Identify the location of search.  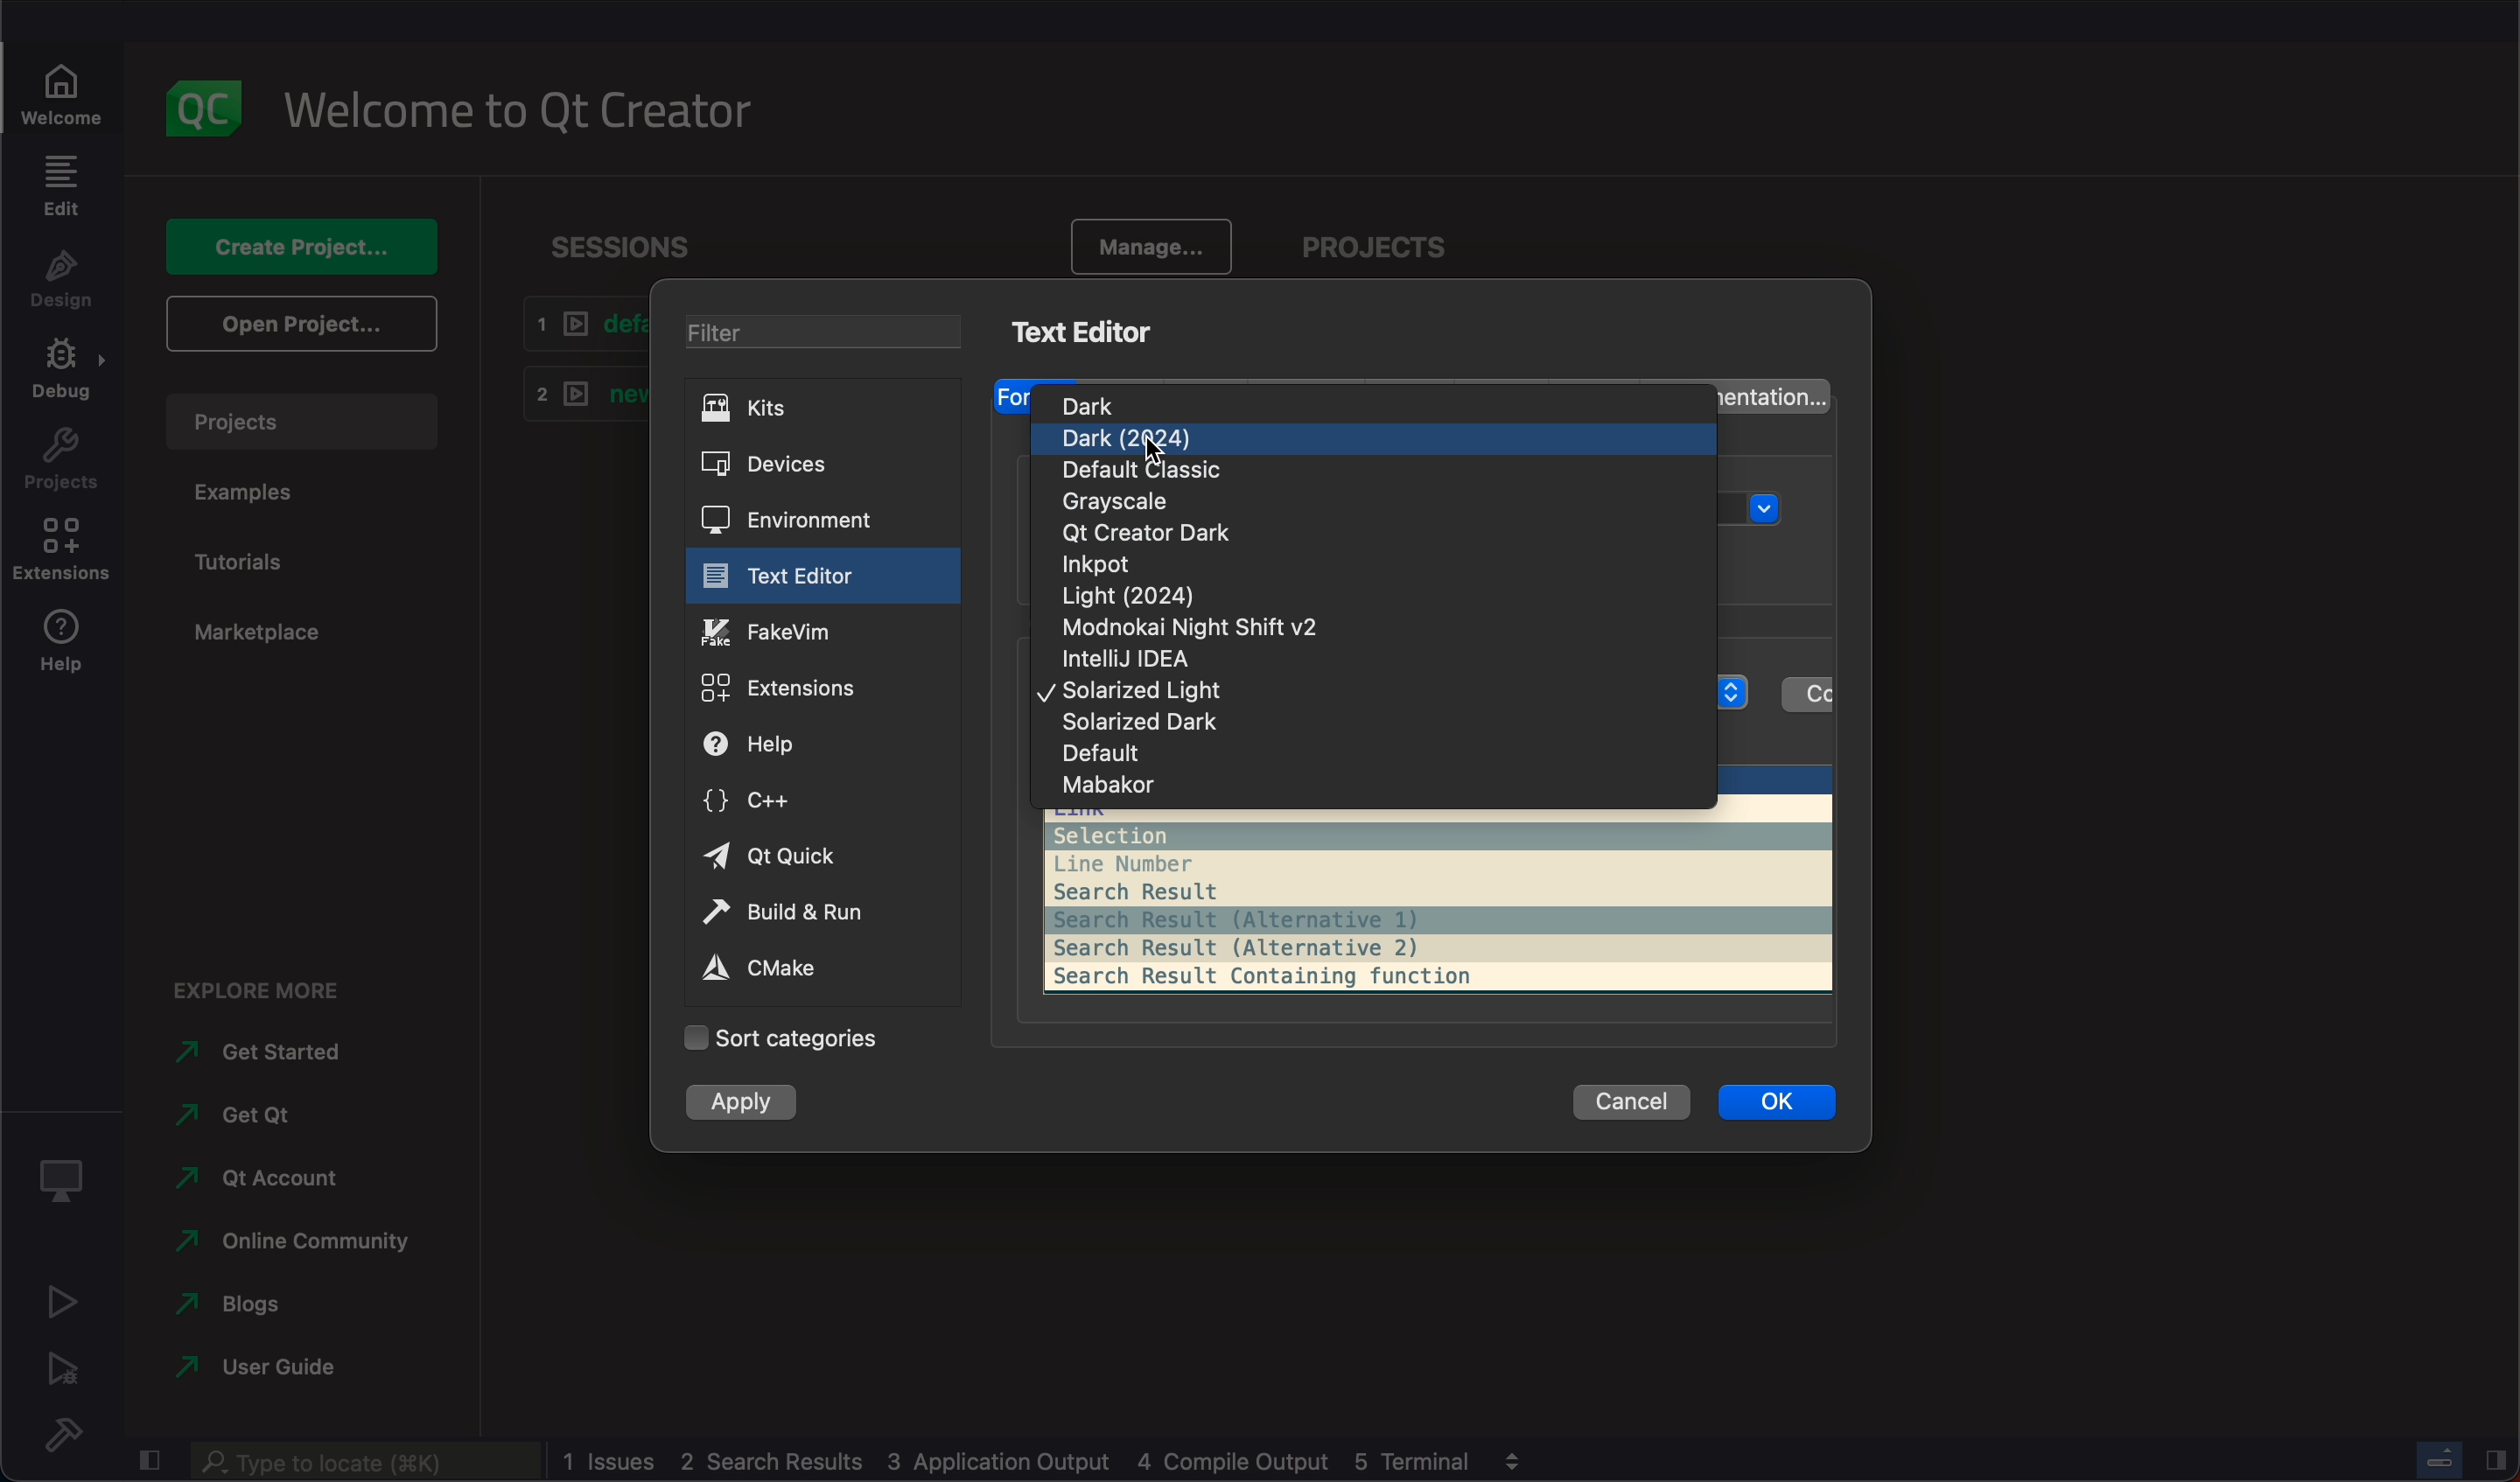
(363, 1462).